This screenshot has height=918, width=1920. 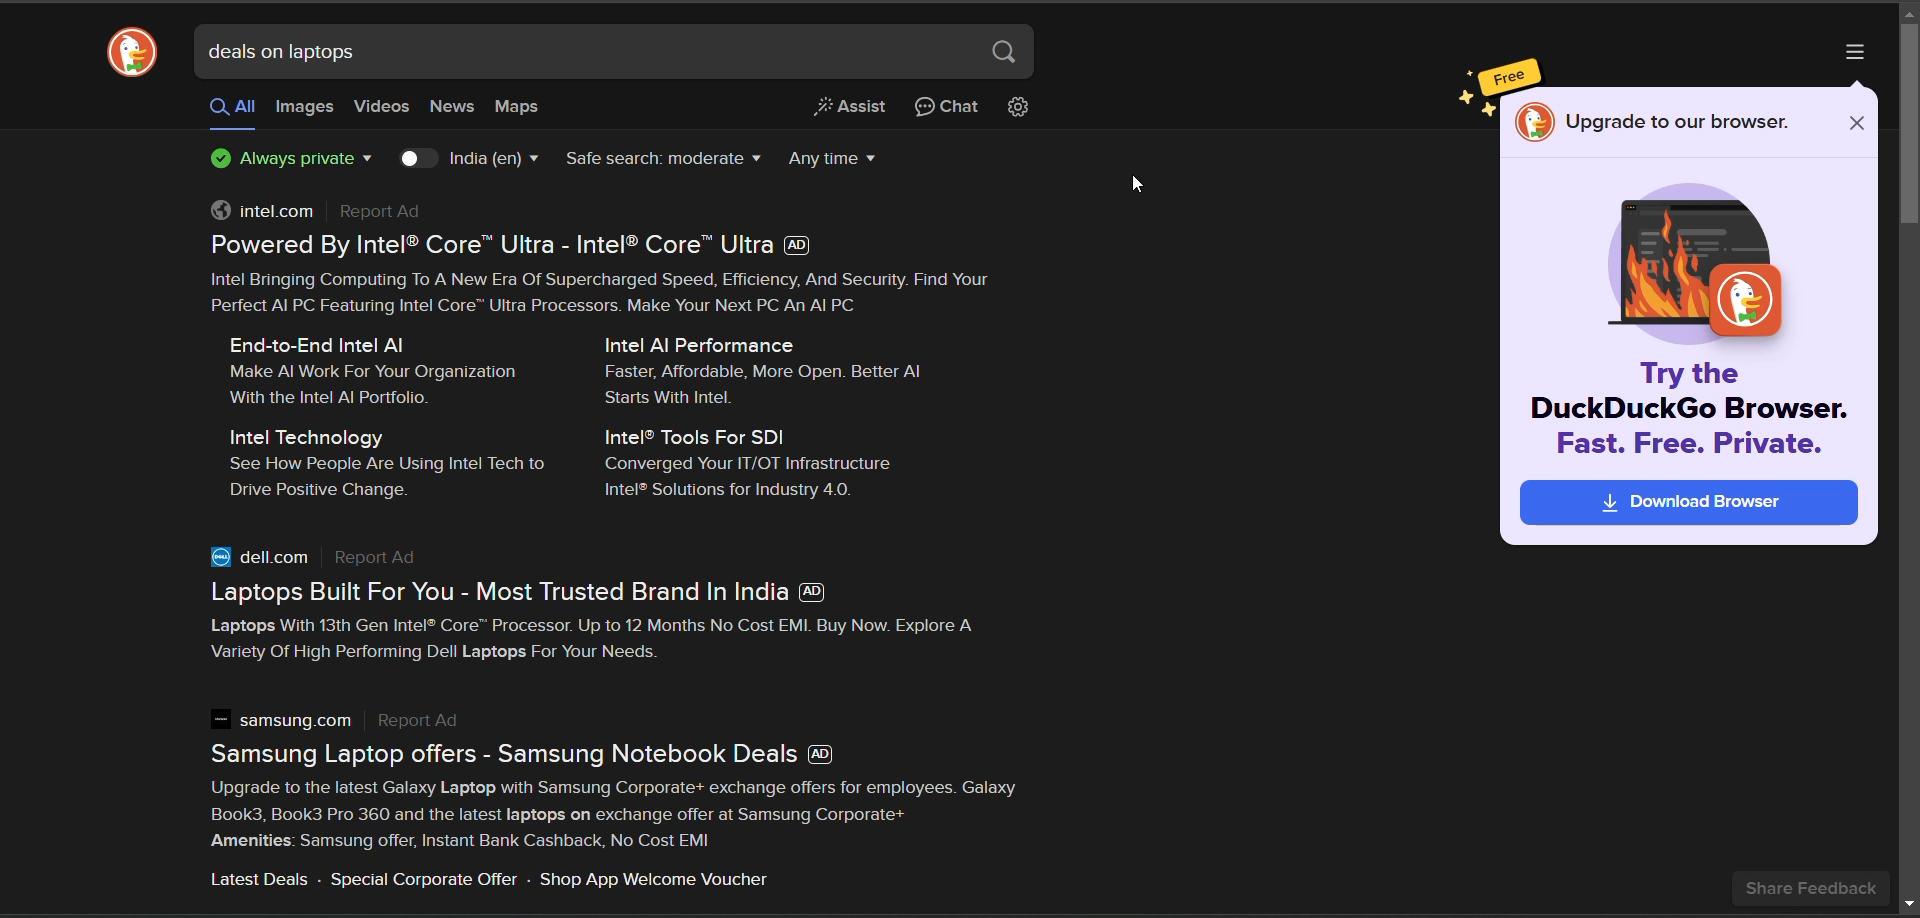 What do you see at coordinates (1675, 121) in the screenshot?
I see `upgrade to our browser` at bounding box center [1675, 121].